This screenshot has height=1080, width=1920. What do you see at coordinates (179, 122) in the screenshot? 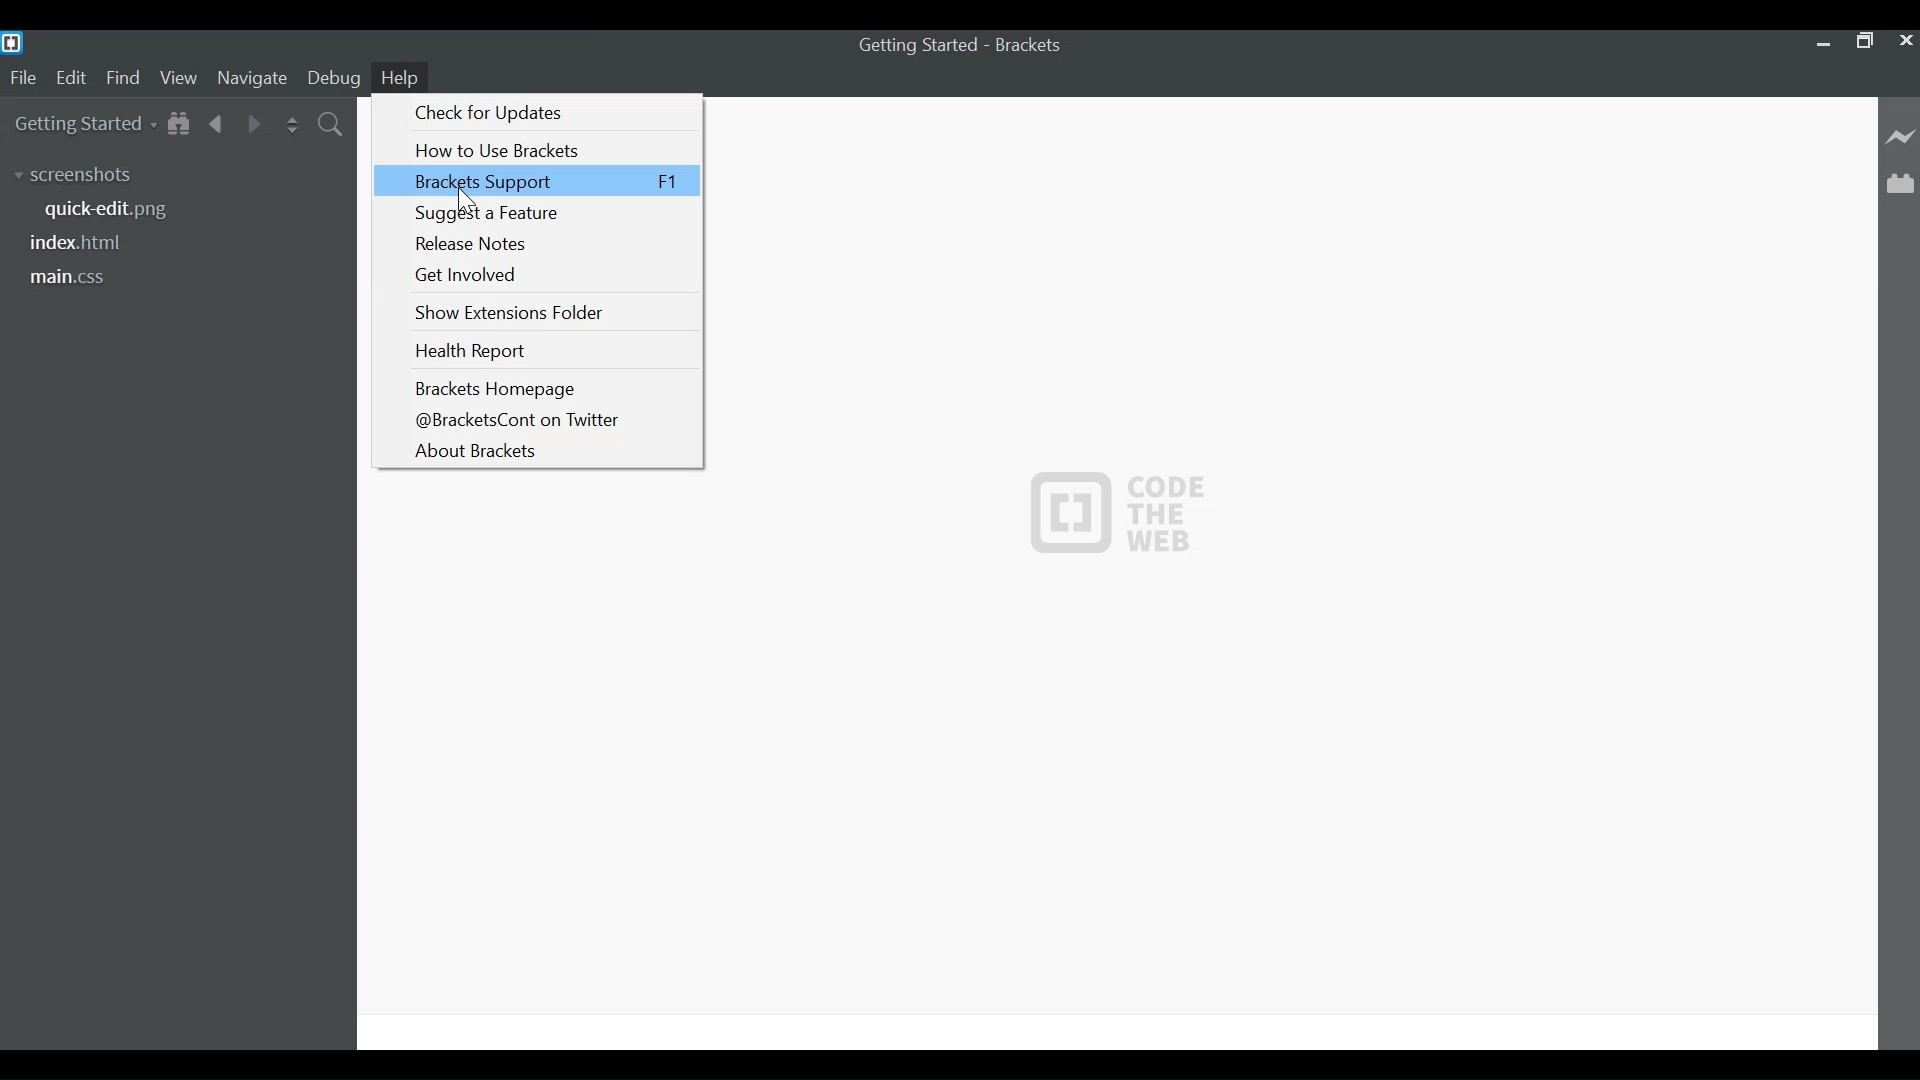
I see `Show in File tree` at bounding box center [179, 122].